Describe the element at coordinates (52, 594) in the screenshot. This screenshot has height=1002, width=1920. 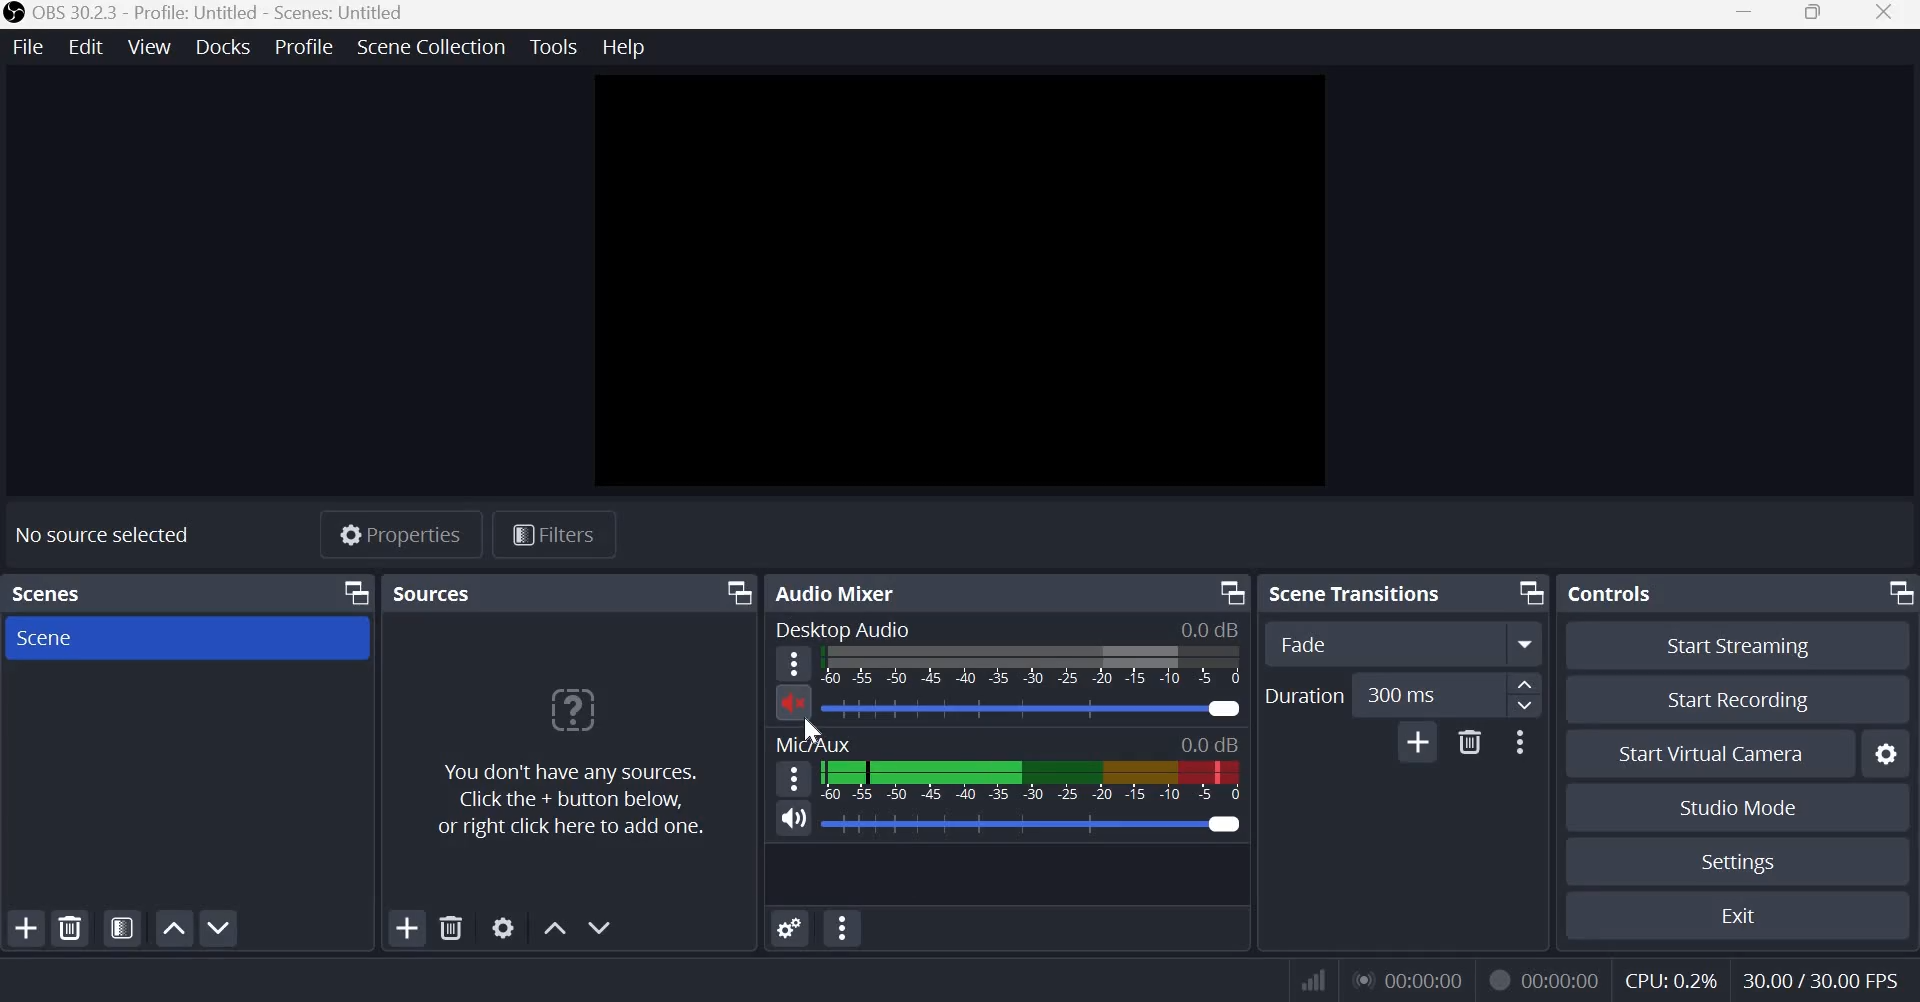
I see `Scenes` at that location.